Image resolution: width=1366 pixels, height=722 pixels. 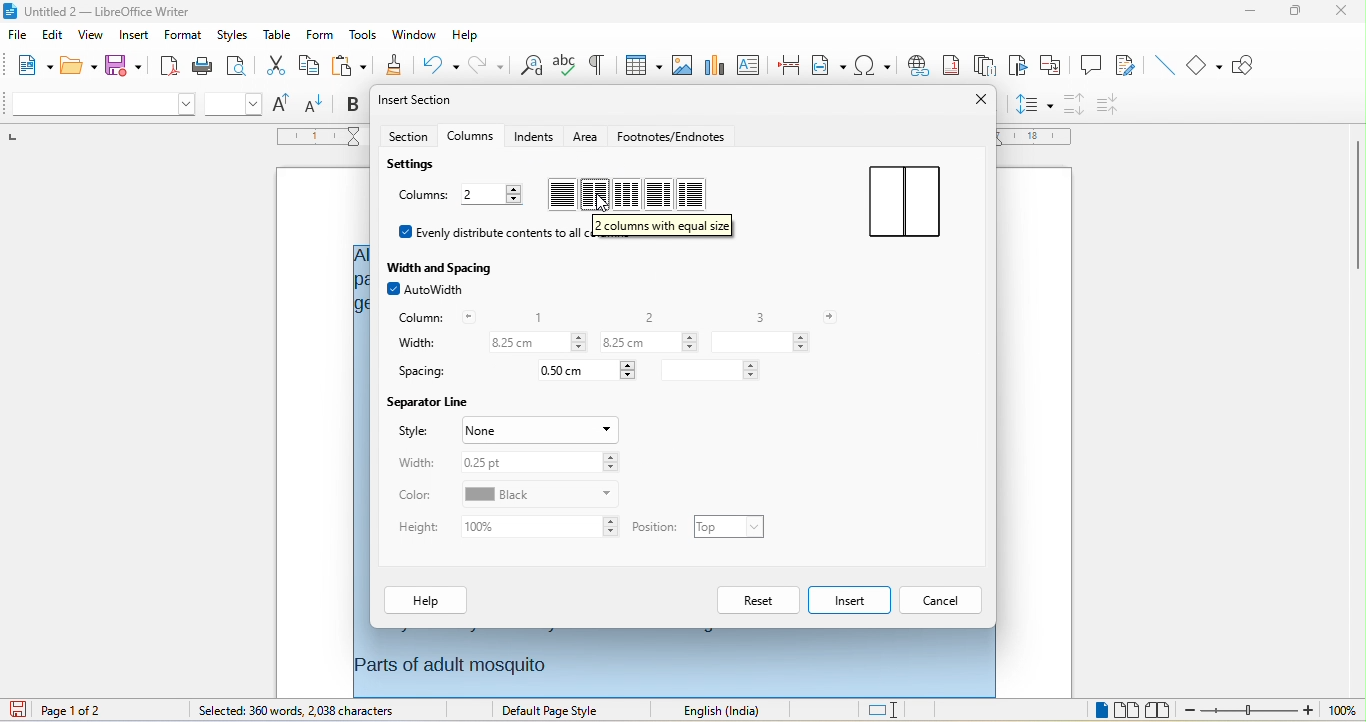 What do you see at coordinates (426, 400) in the screenshot?
I see `separator line` at bounding box center [426, 400].